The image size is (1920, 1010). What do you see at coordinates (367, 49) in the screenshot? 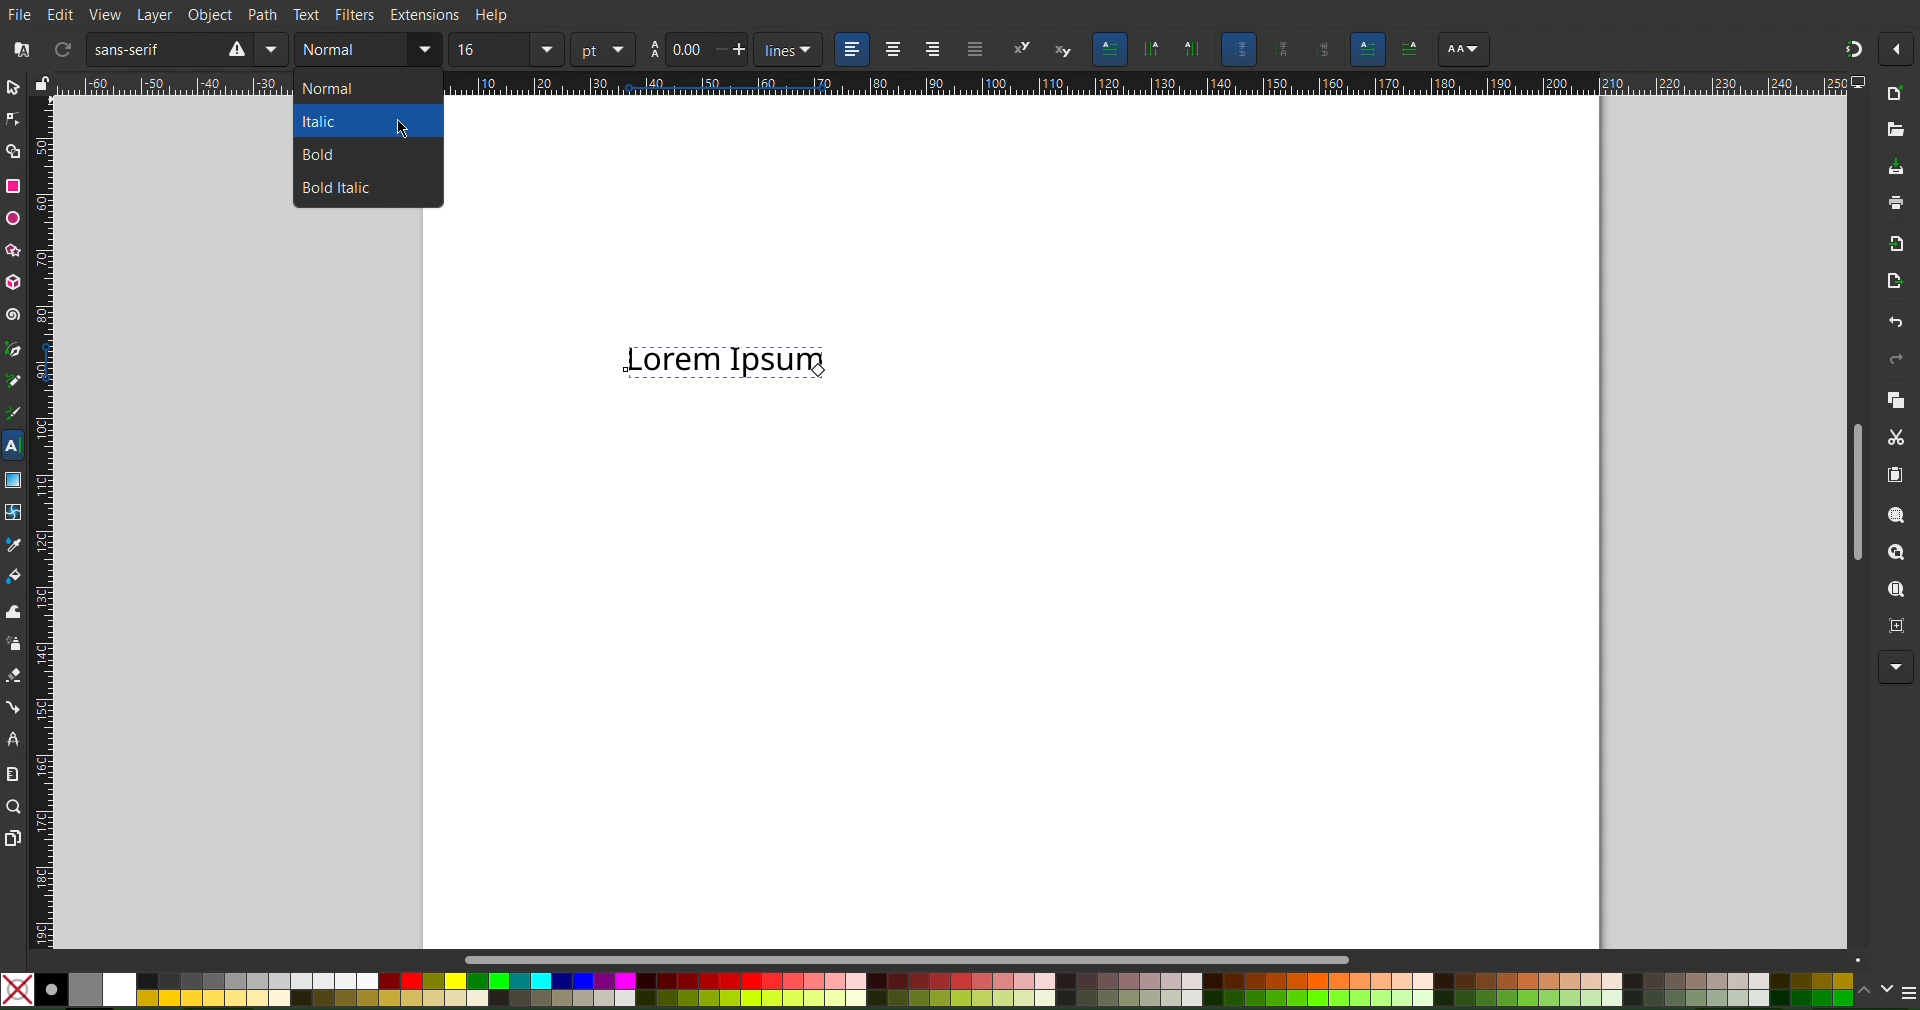
I see `Text Style` at bounding box center [367, 49].